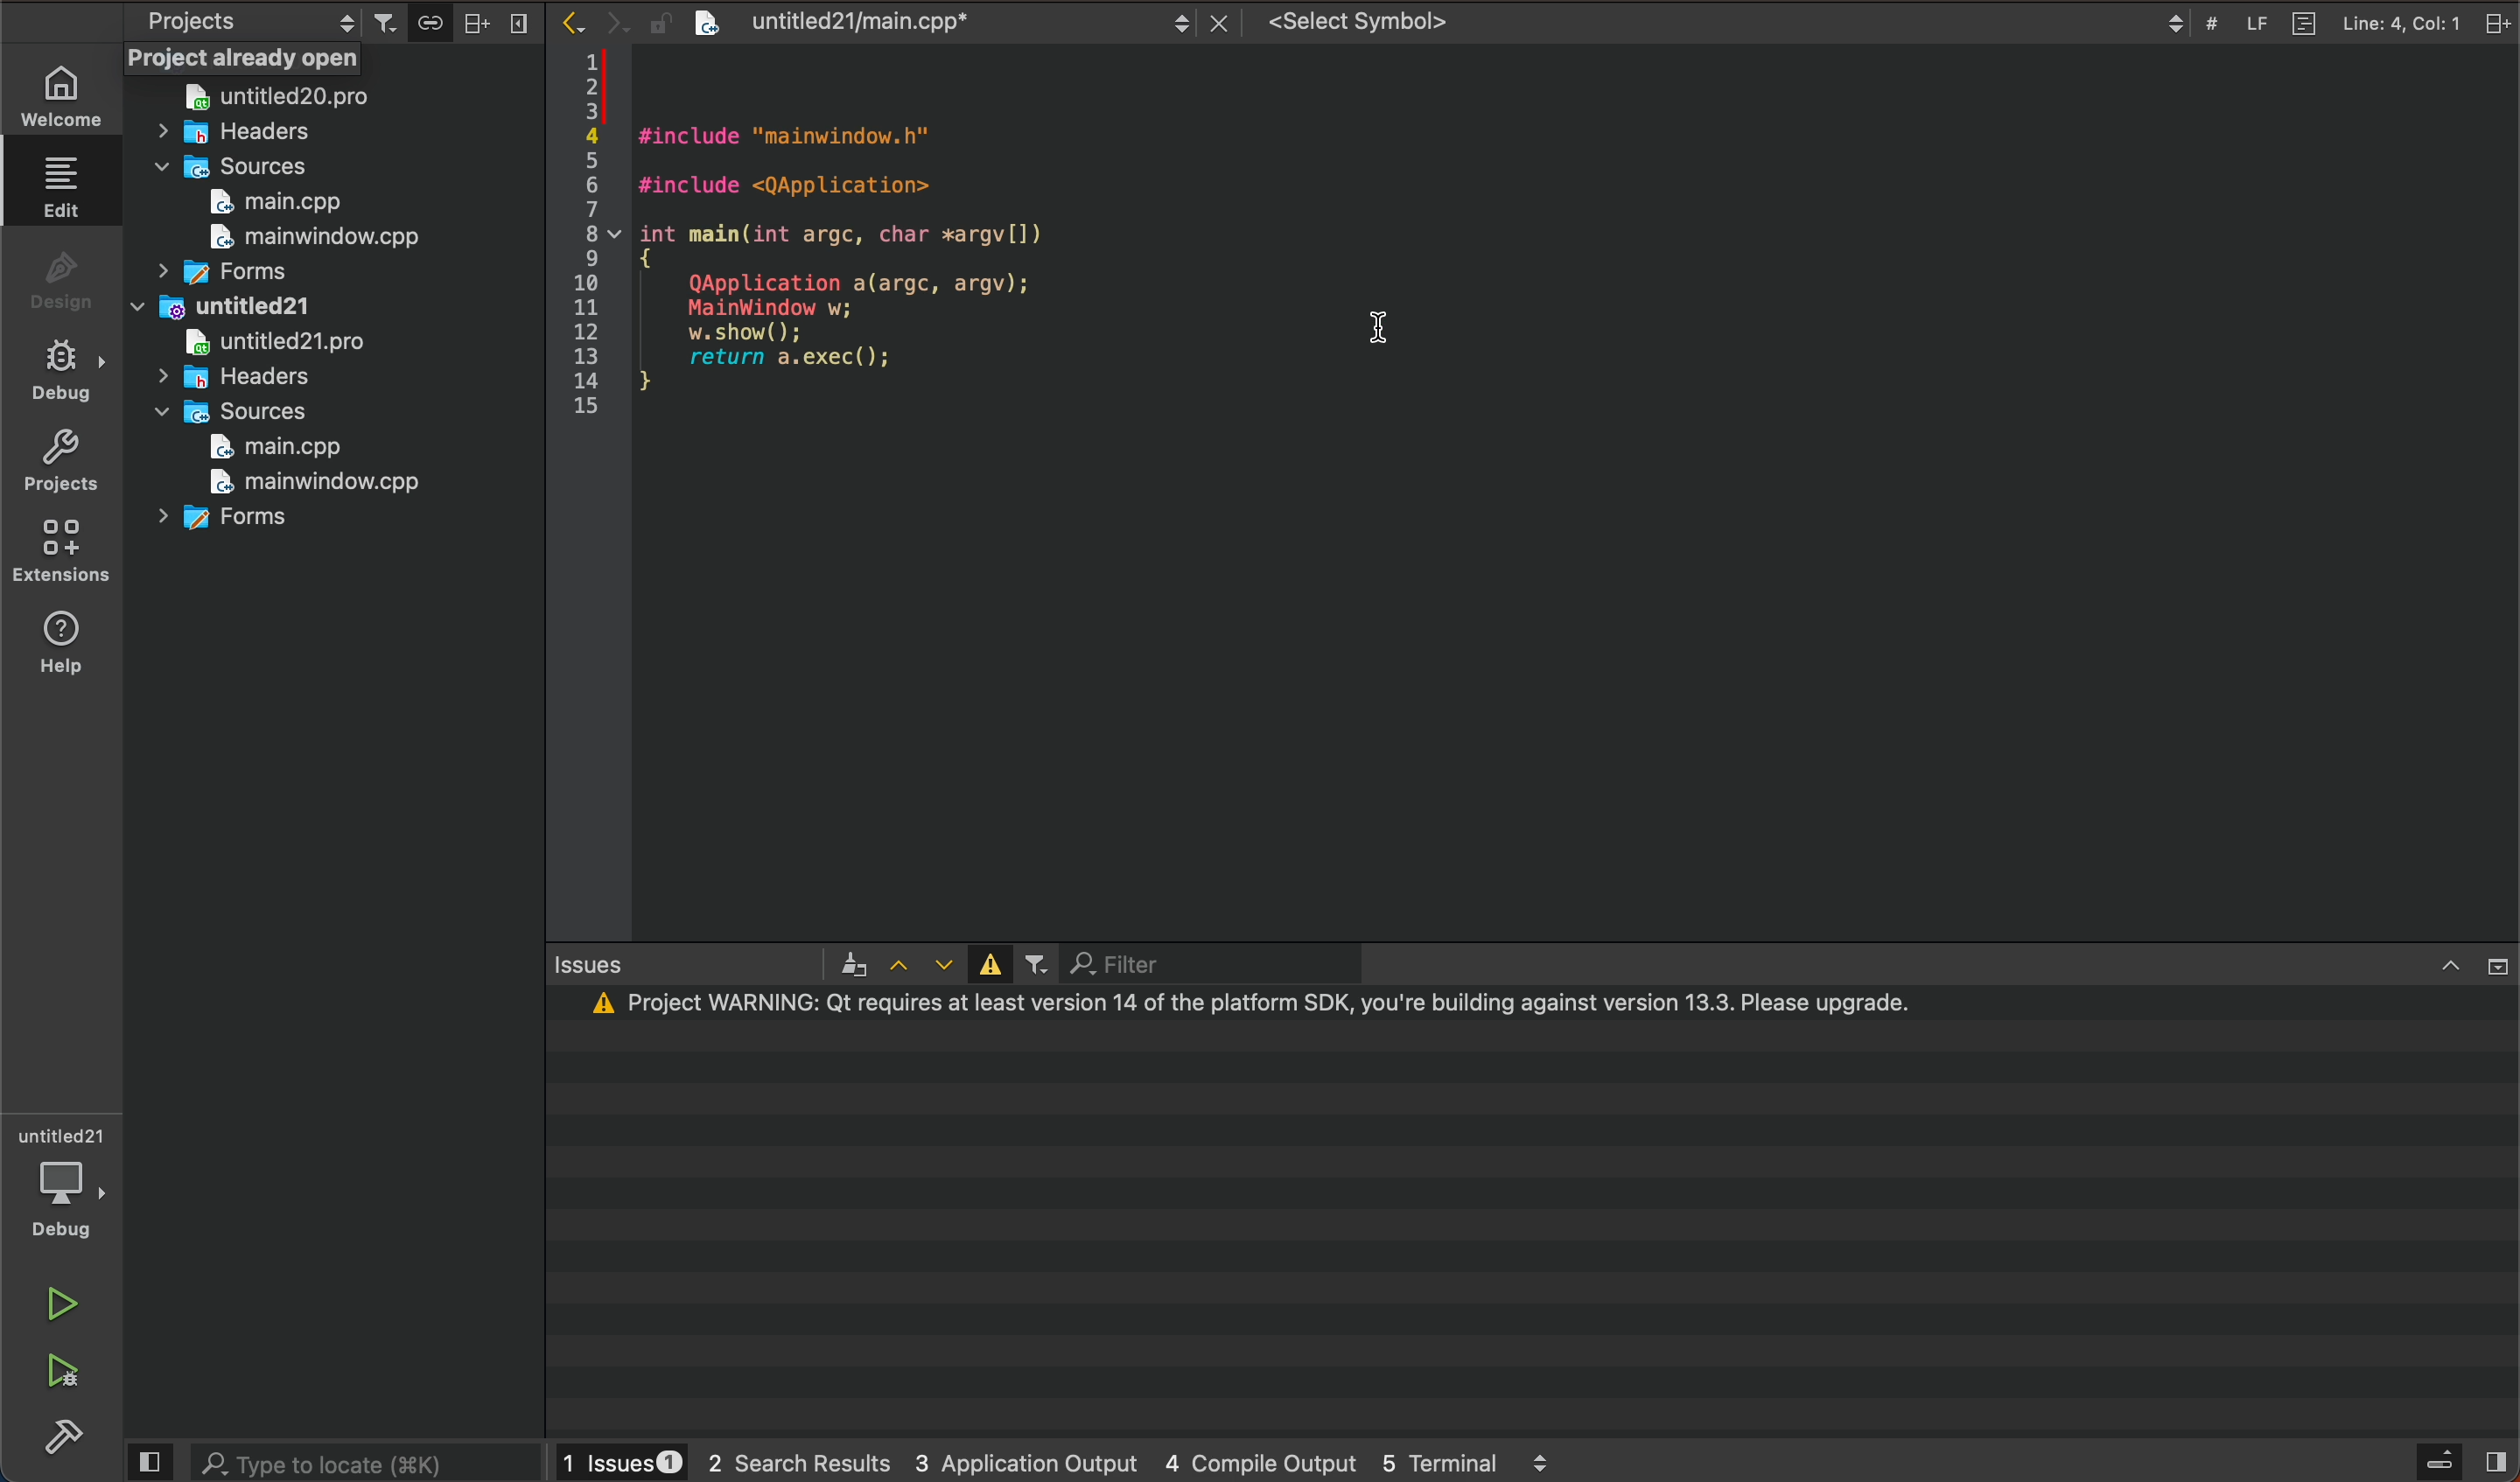 This screenshot has height=1482, width=2520. What do you see at coordinates (286, 341) in the screenshot?
I see `untitled 21 pro` at bounding box center [286, 341].